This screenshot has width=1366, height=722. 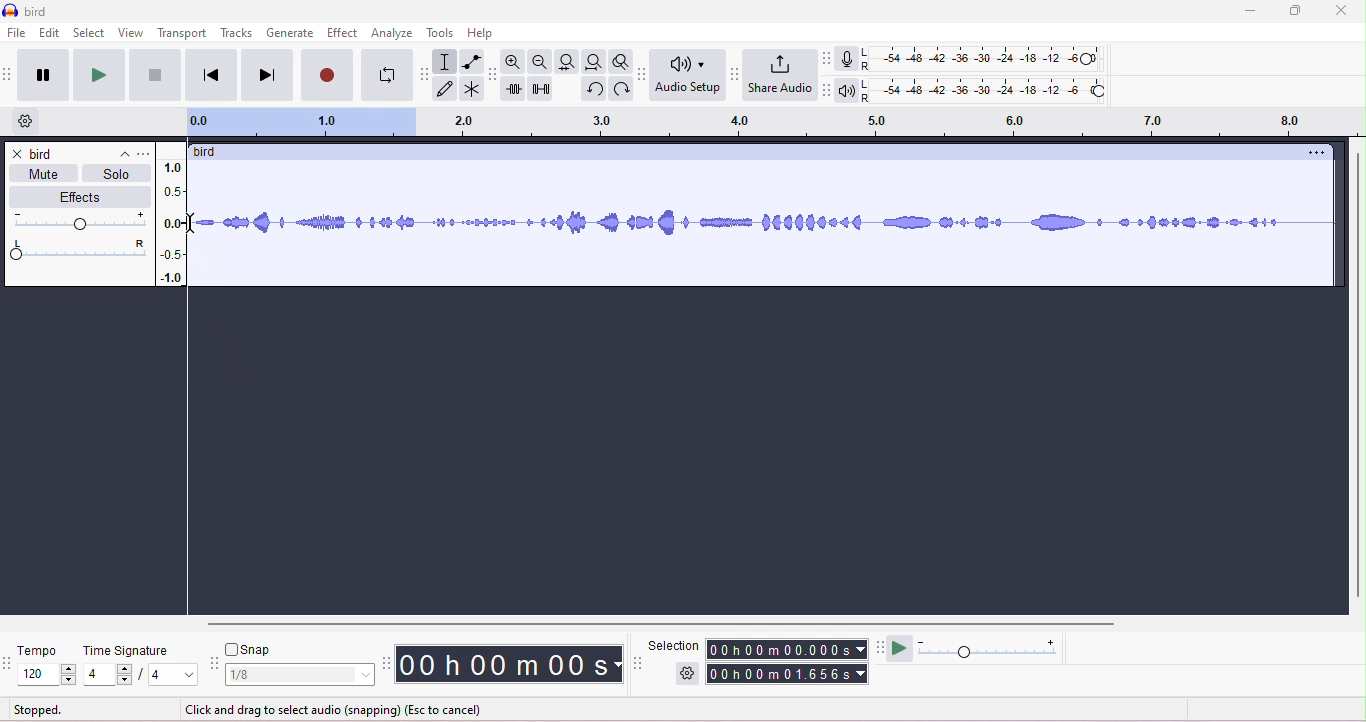 What do you see at coordinates (481, 33) in the screenshot?
I see `help` at bounding box center [481, 33].